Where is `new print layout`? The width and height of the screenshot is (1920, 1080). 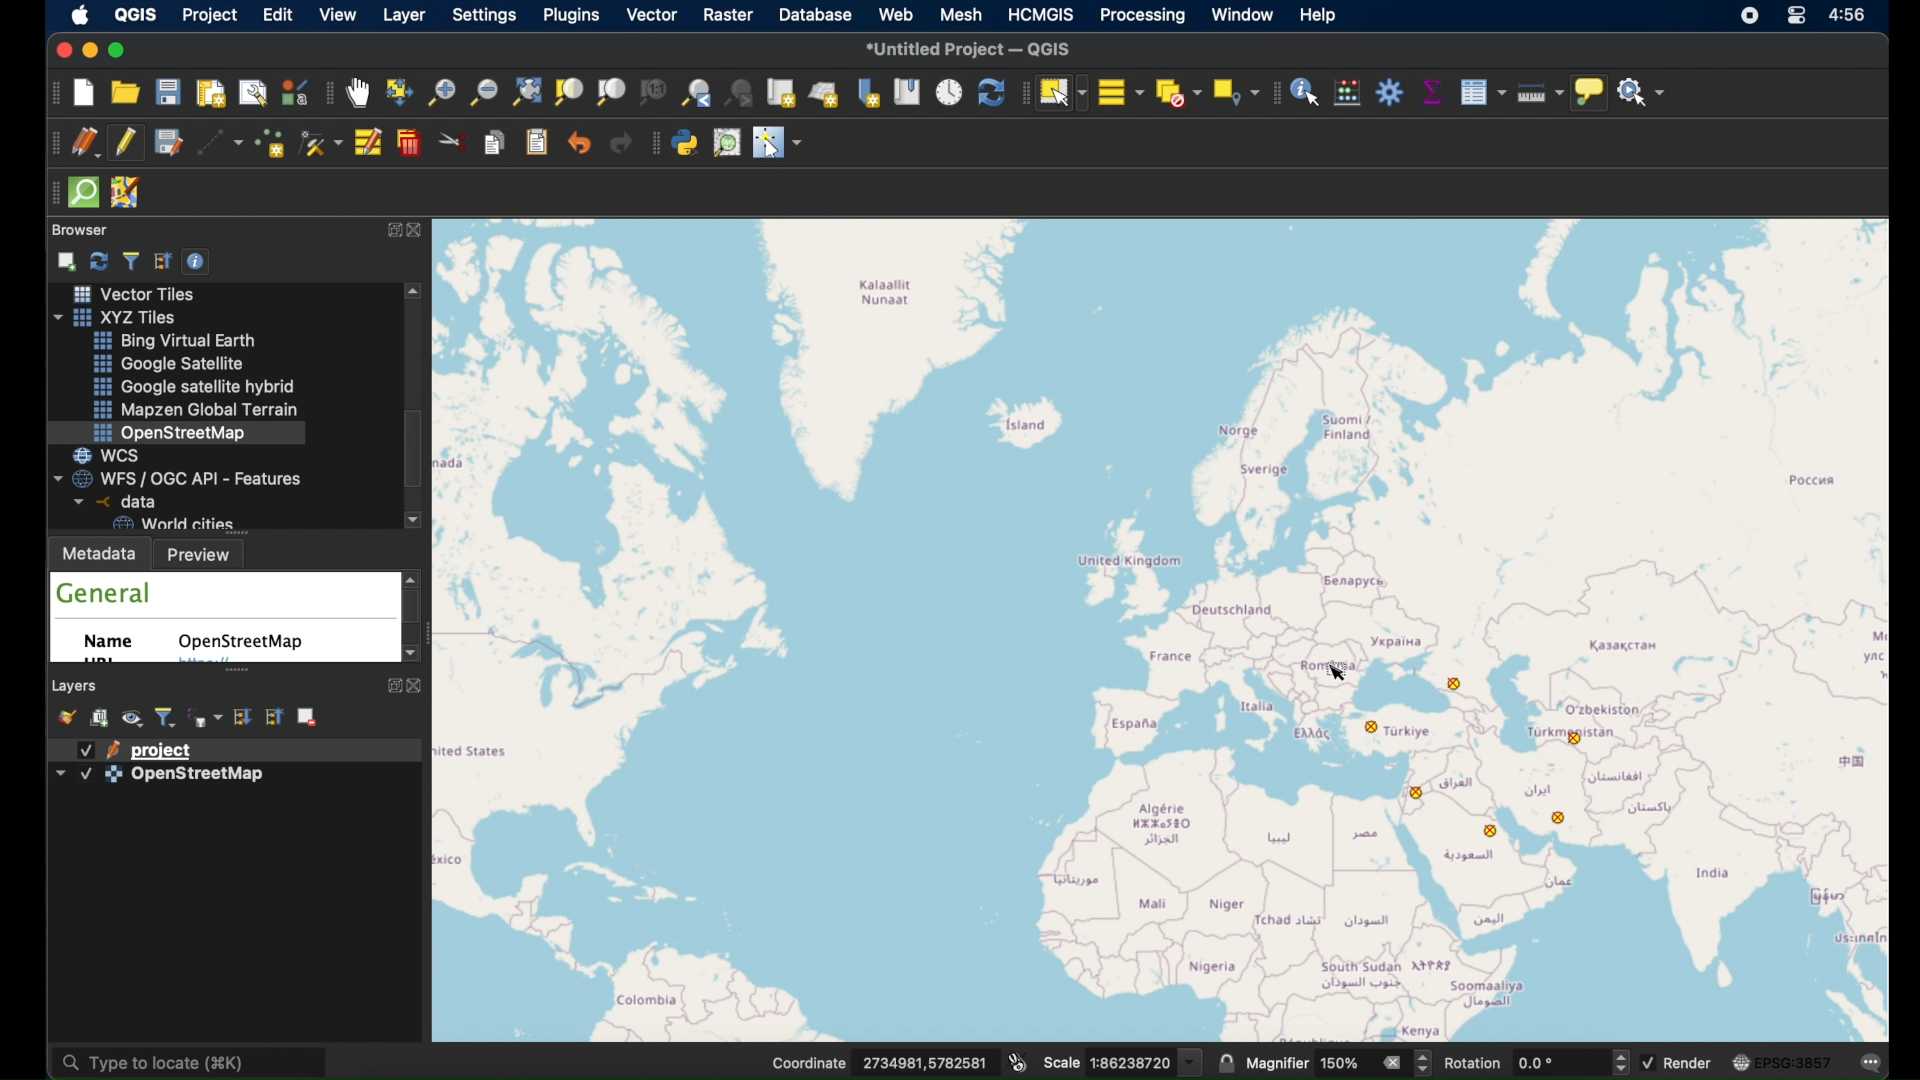
new print layout is located at coordinates (209, 93).